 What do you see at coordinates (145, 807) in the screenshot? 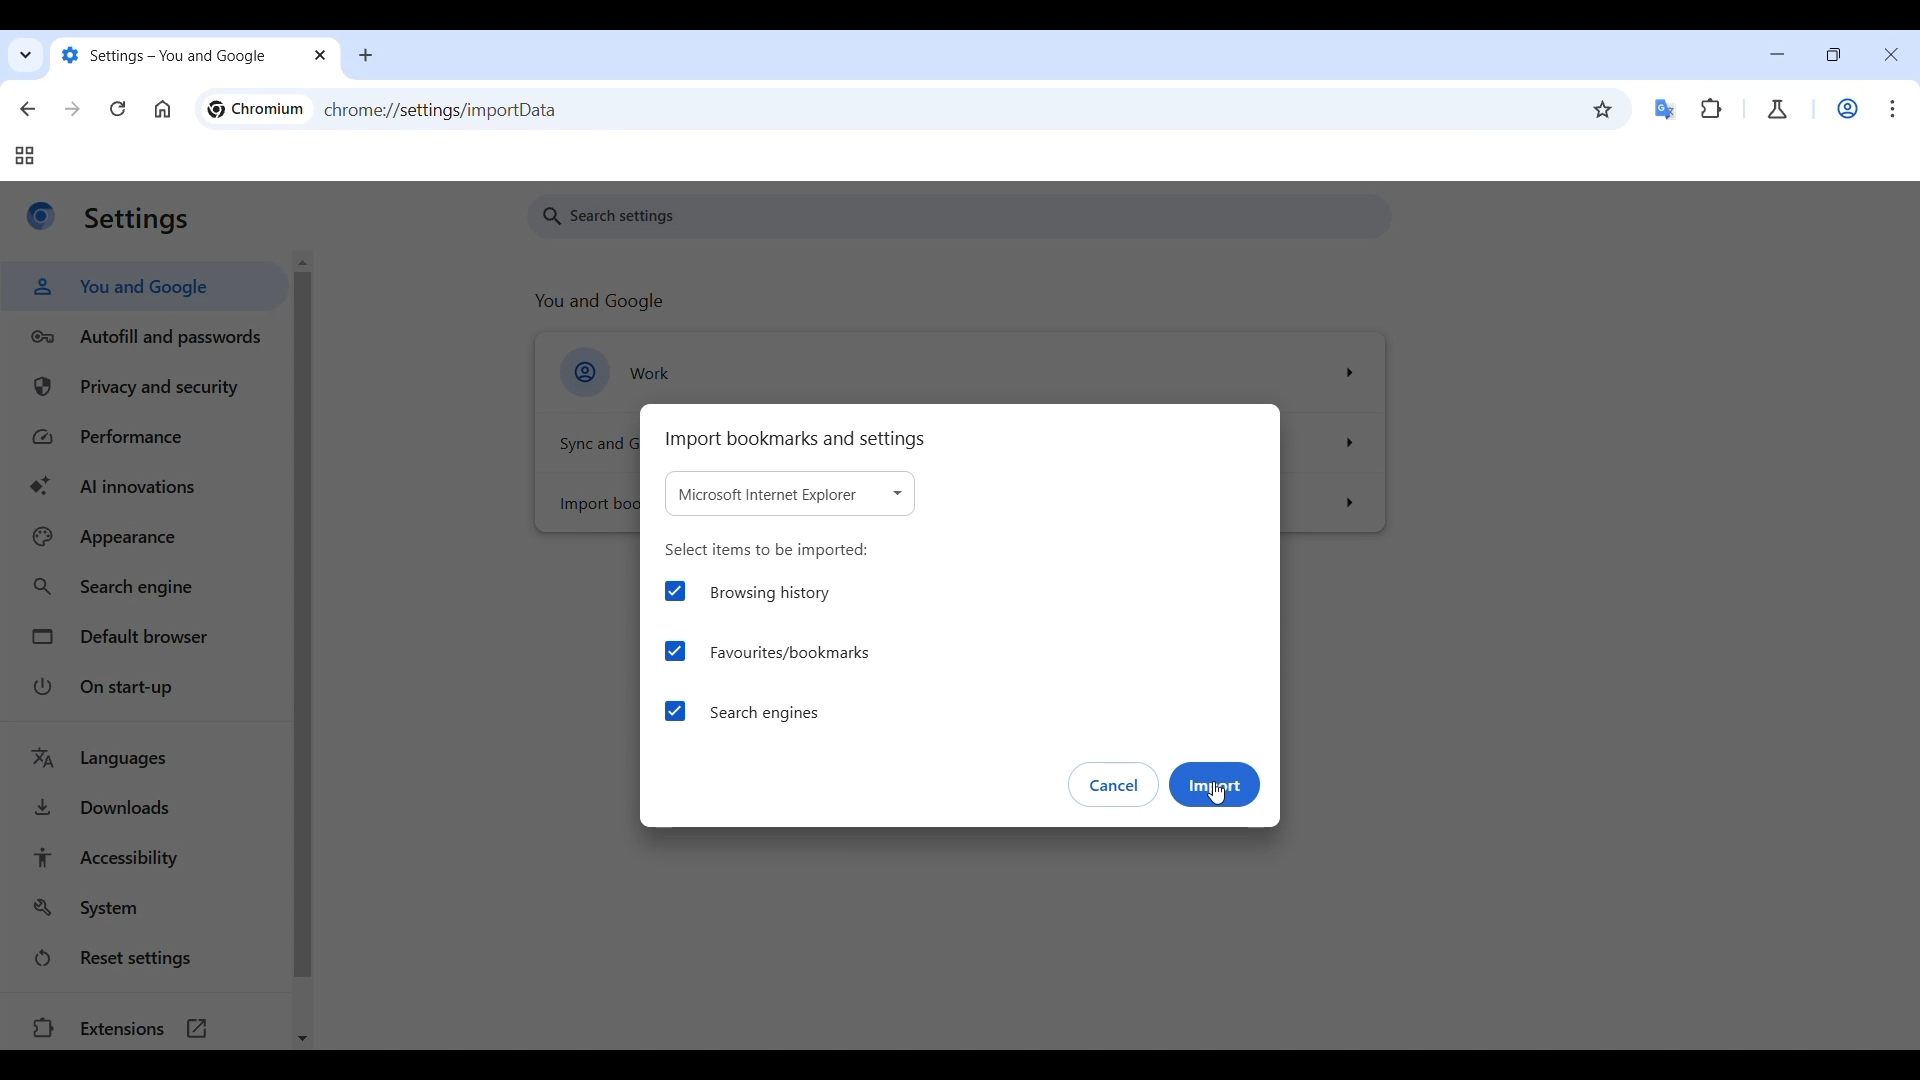
I see `Downloads` at bounding box center [145, 807].